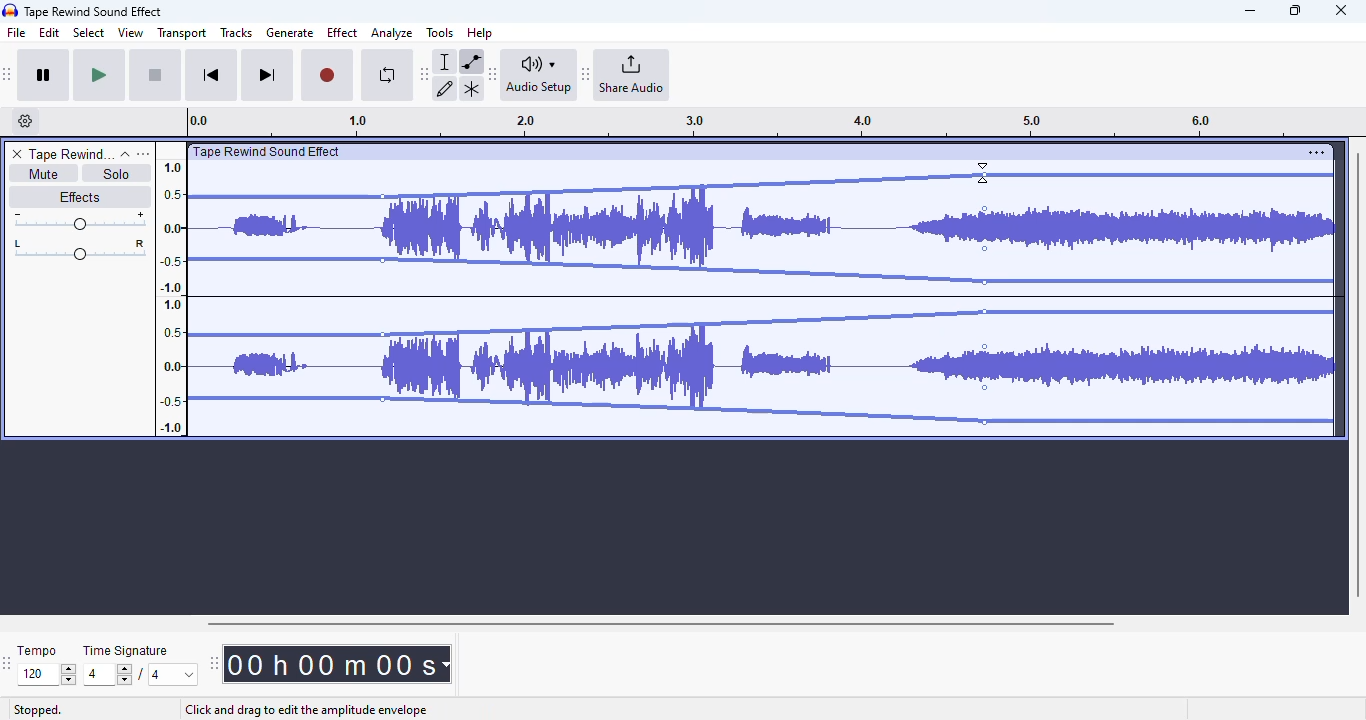  I want to click on volume increased, so click(1147, 290).